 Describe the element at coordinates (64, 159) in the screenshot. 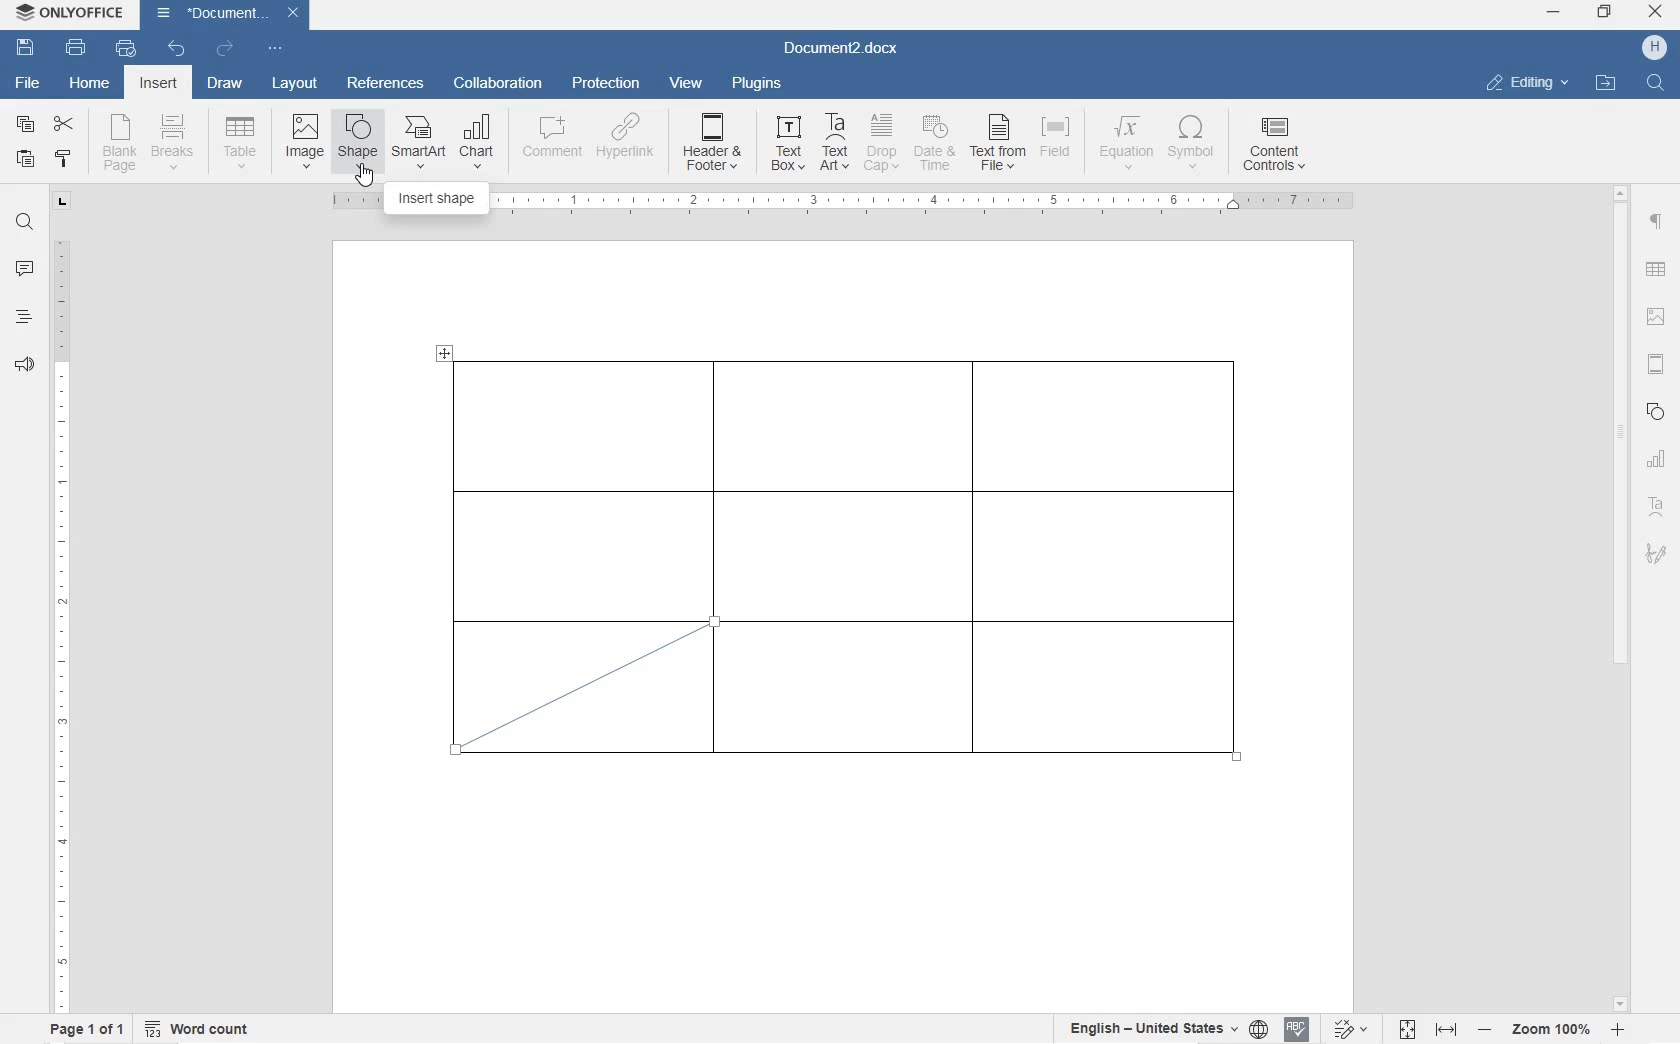

I see `copy style` at that location.